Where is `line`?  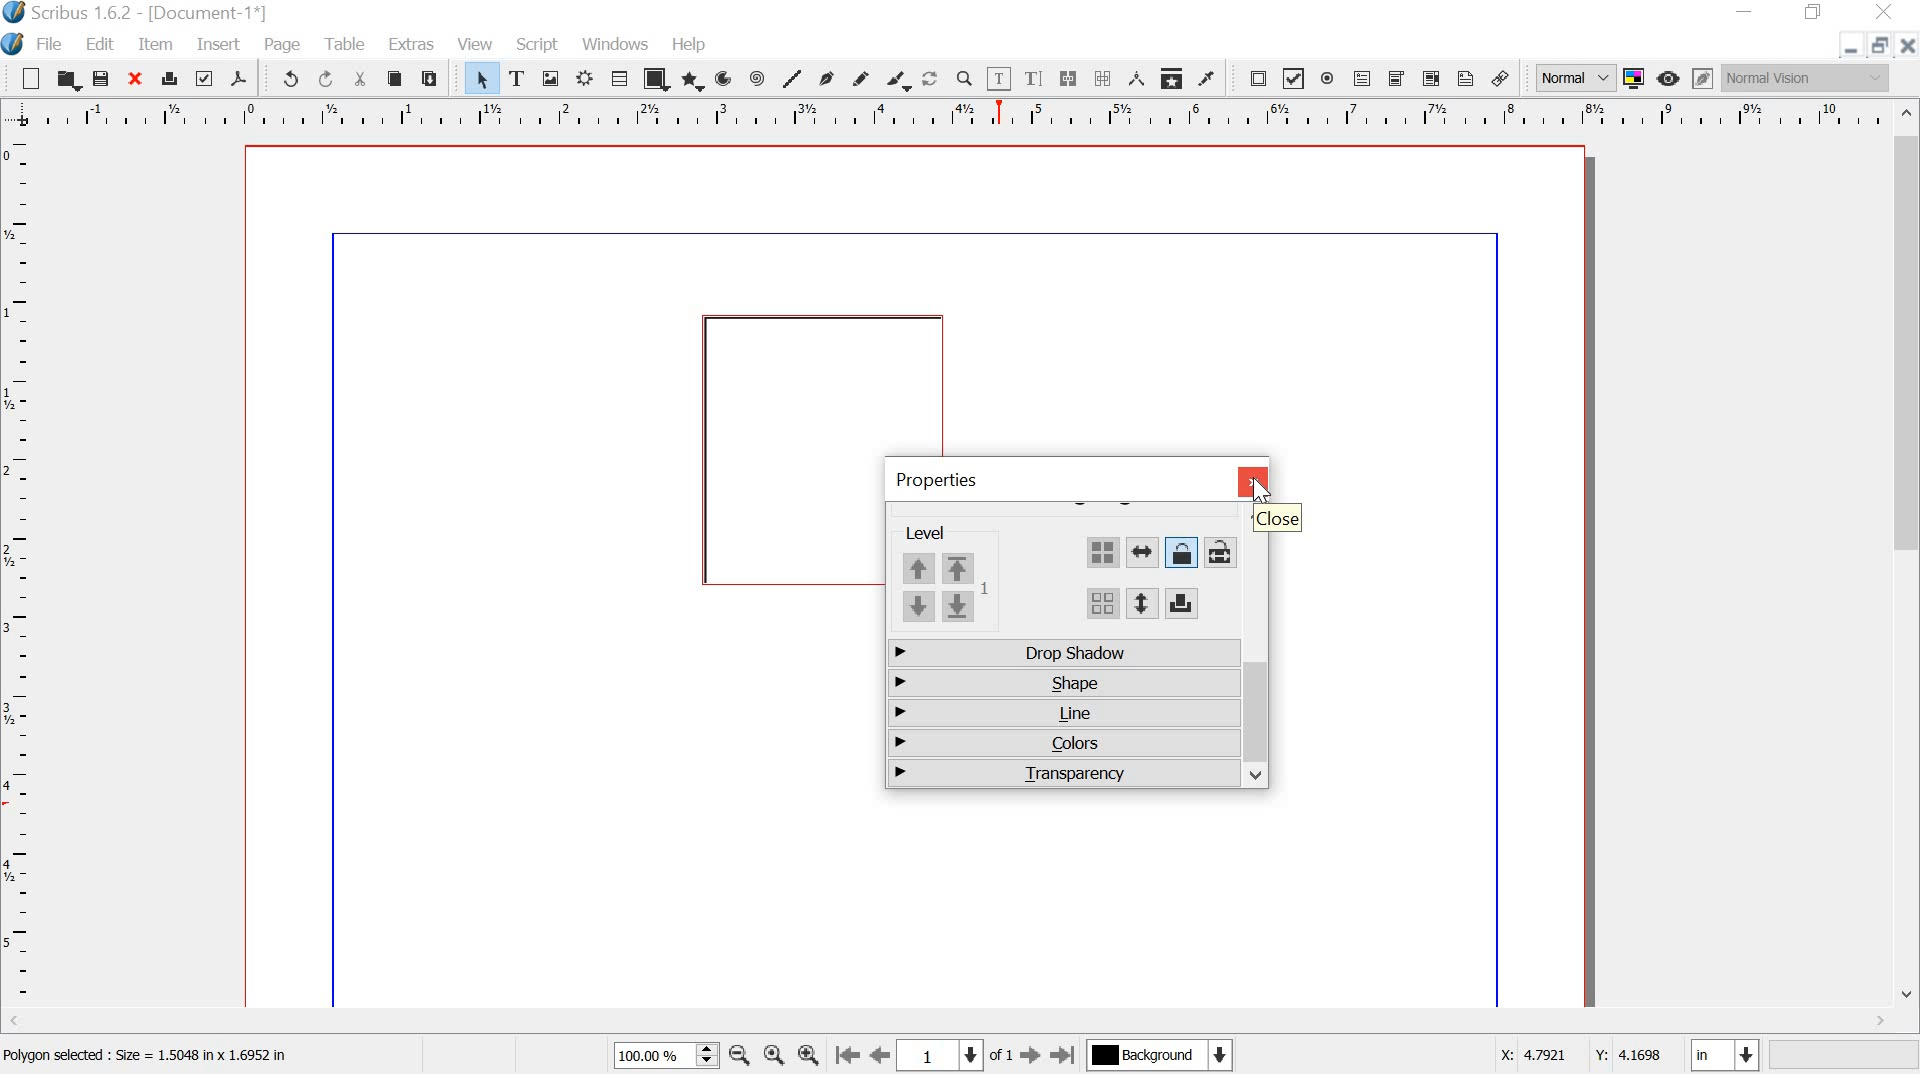 line is located at coordinates (1062, 714).